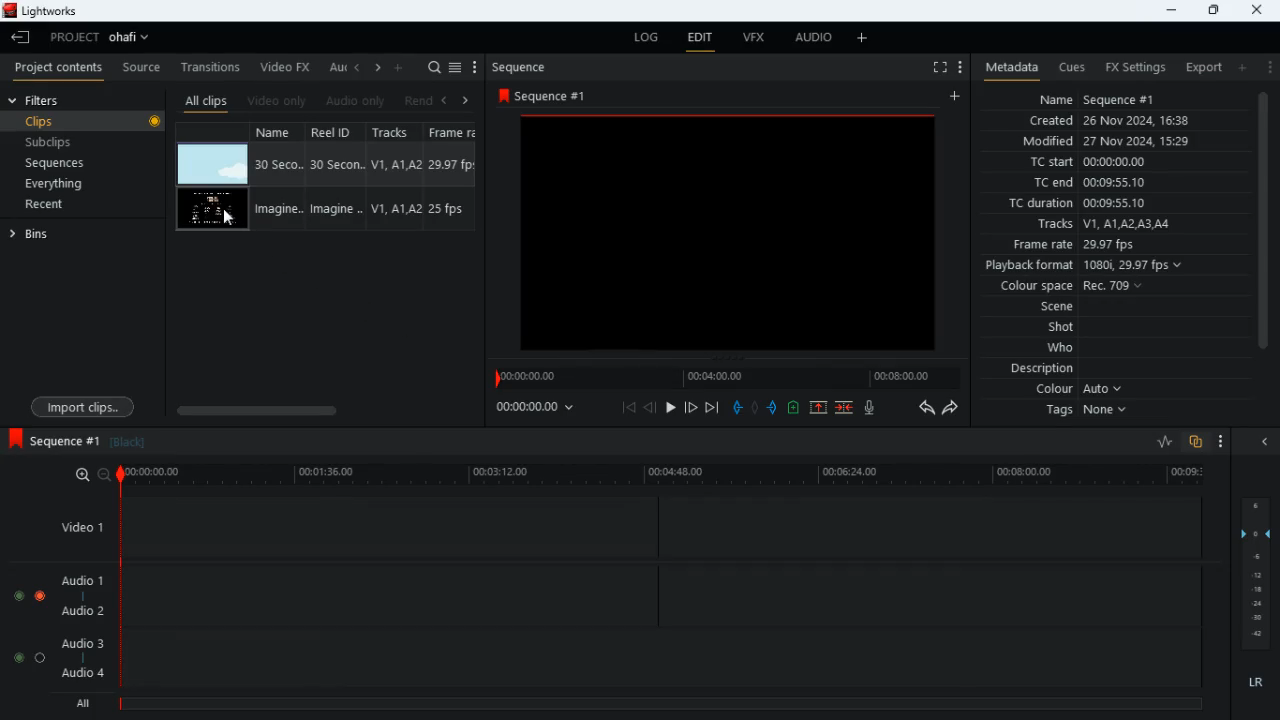 Image resolution: width=1280 pixels, height=720 pixels. Describe the element at coordinates (700, 40) in the screenshot. I see `edit` at that location.